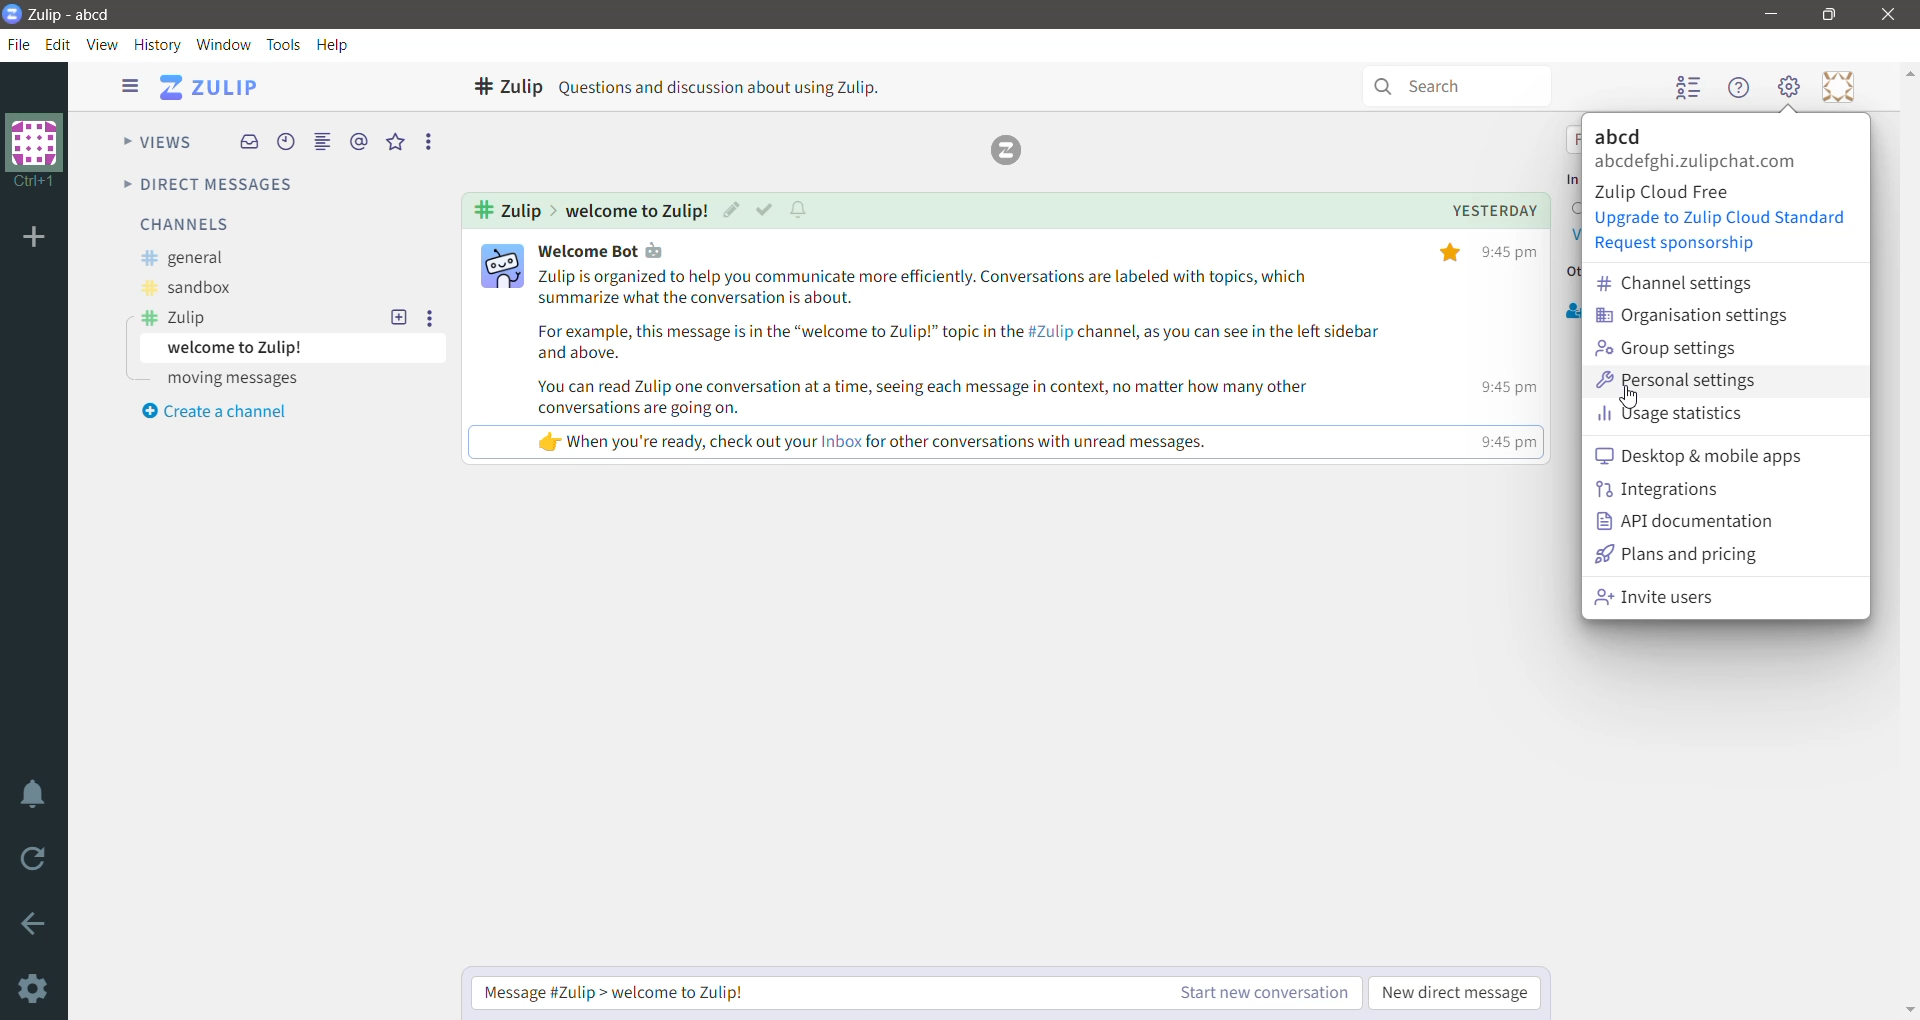 The image size is (1920, 1020). Describe the element at coordinates (1627, 136) in the screenshot. I see `Organization Name` at that location.